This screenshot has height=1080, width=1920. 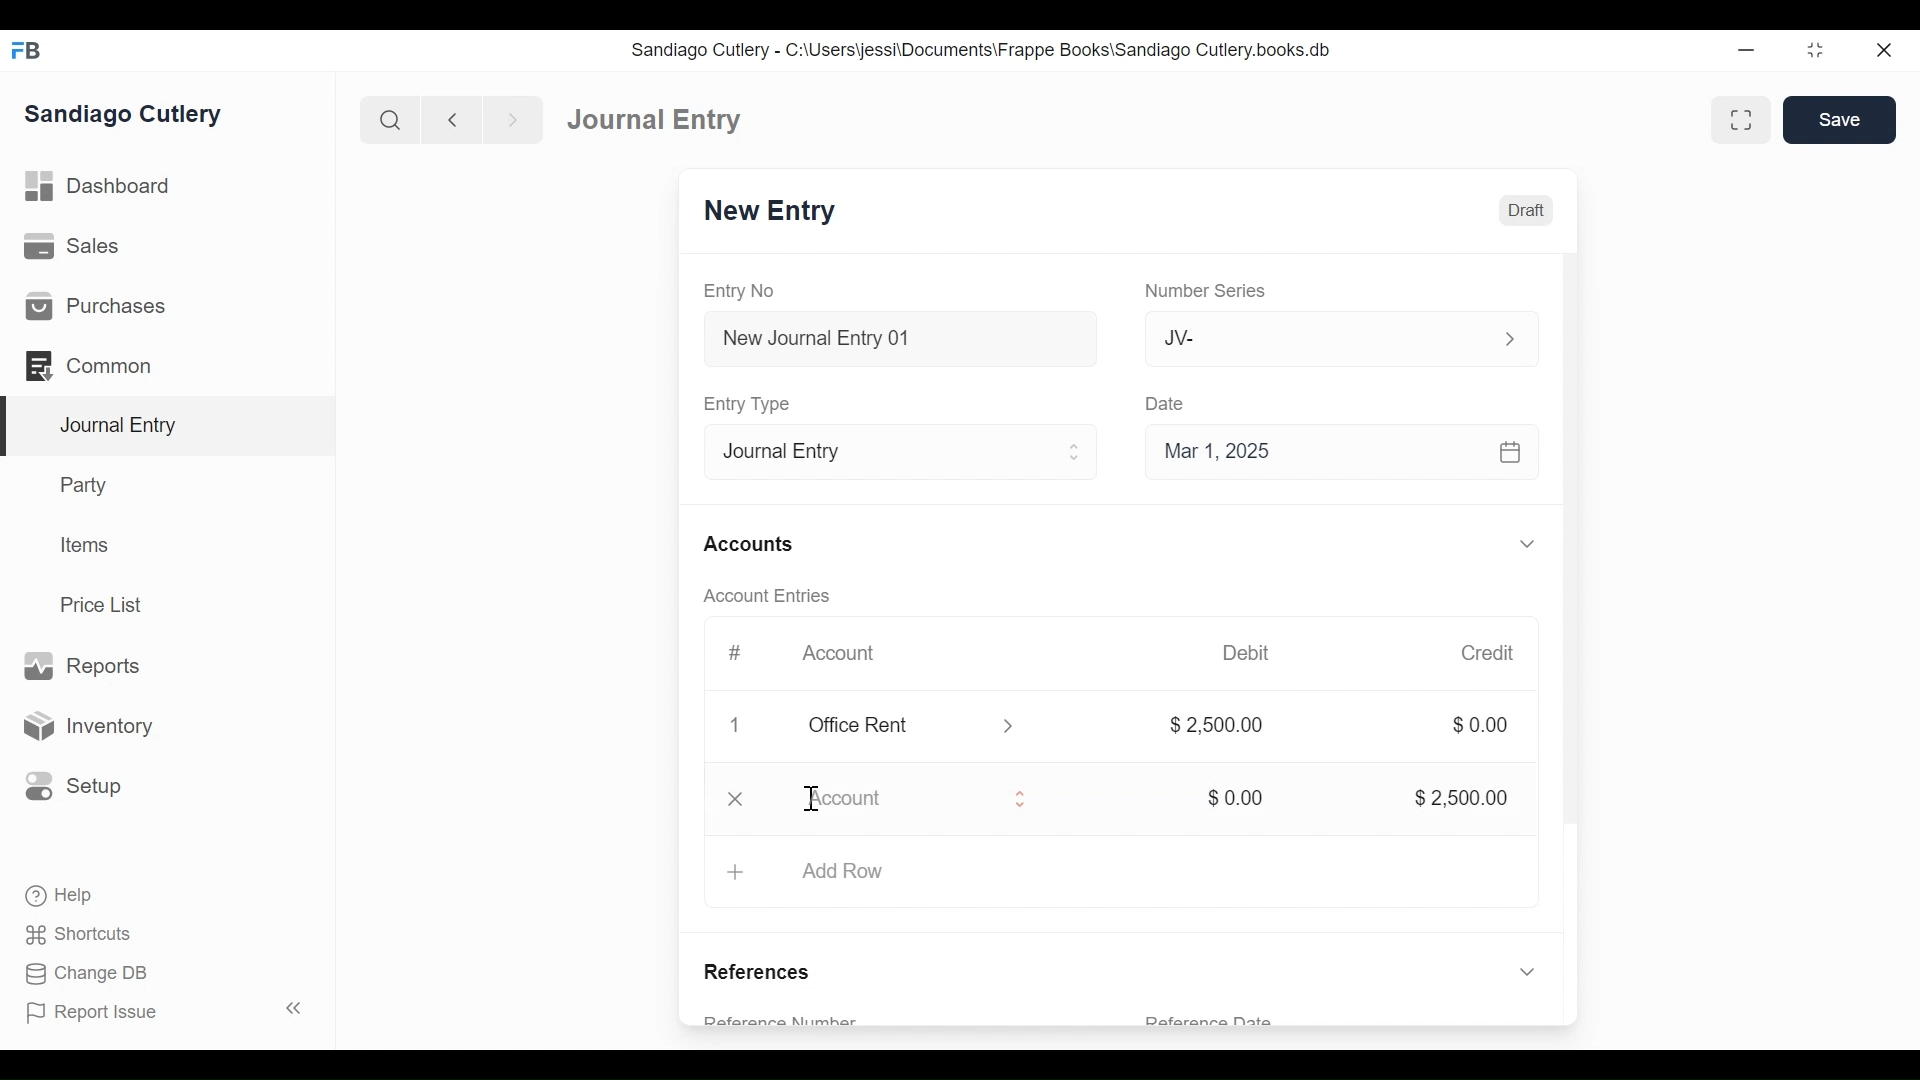 What do you see at coordinates (909, 726) in the screenshot?
I see `office rent` at bounding box center [909, 726].